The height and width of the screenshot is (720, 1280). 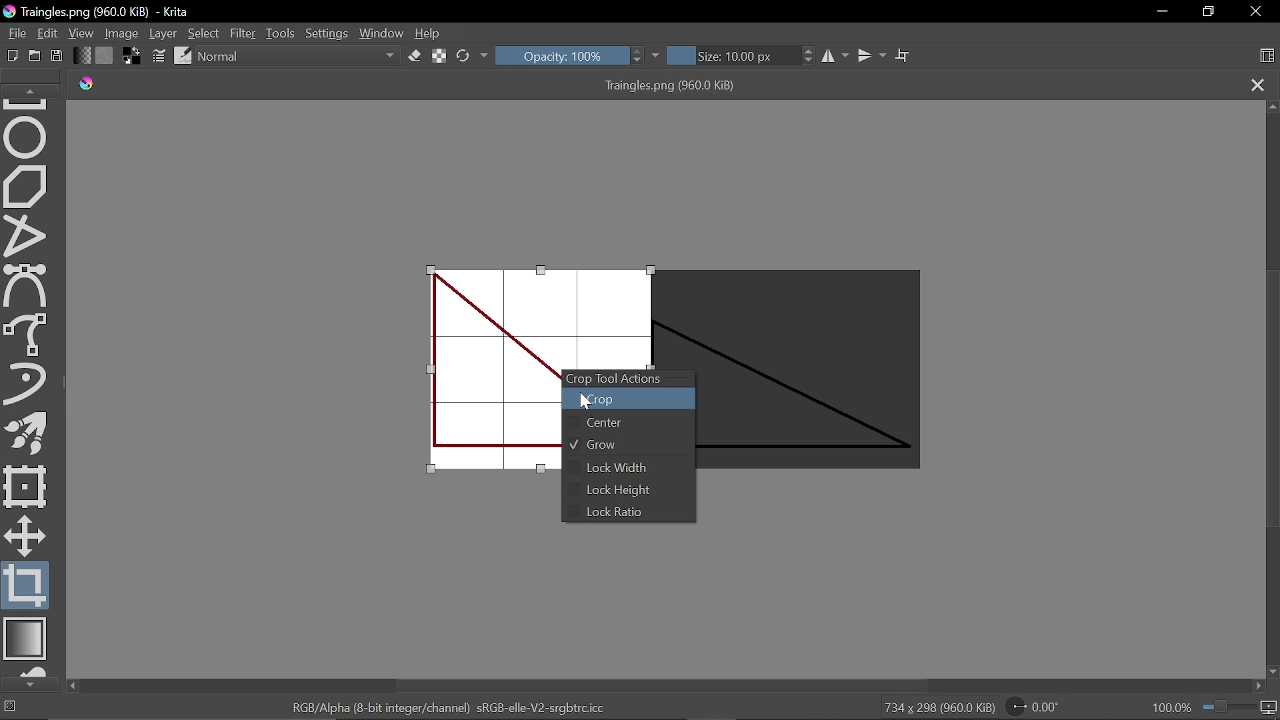 What do you see at coordinates (1262, 688) in the screenshot?
I see `Move right` at bounding box center [1262, 688].